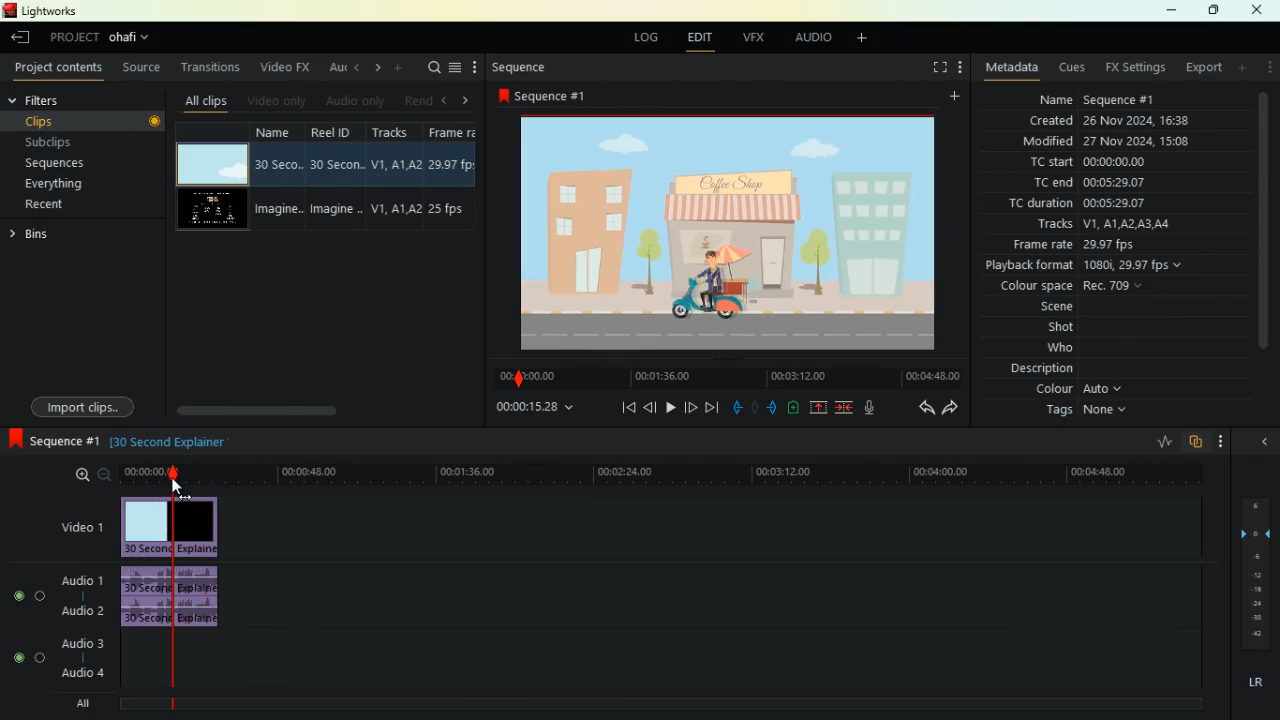 The image size is (1280, 720). I want to click on merge, so click(846, 408).